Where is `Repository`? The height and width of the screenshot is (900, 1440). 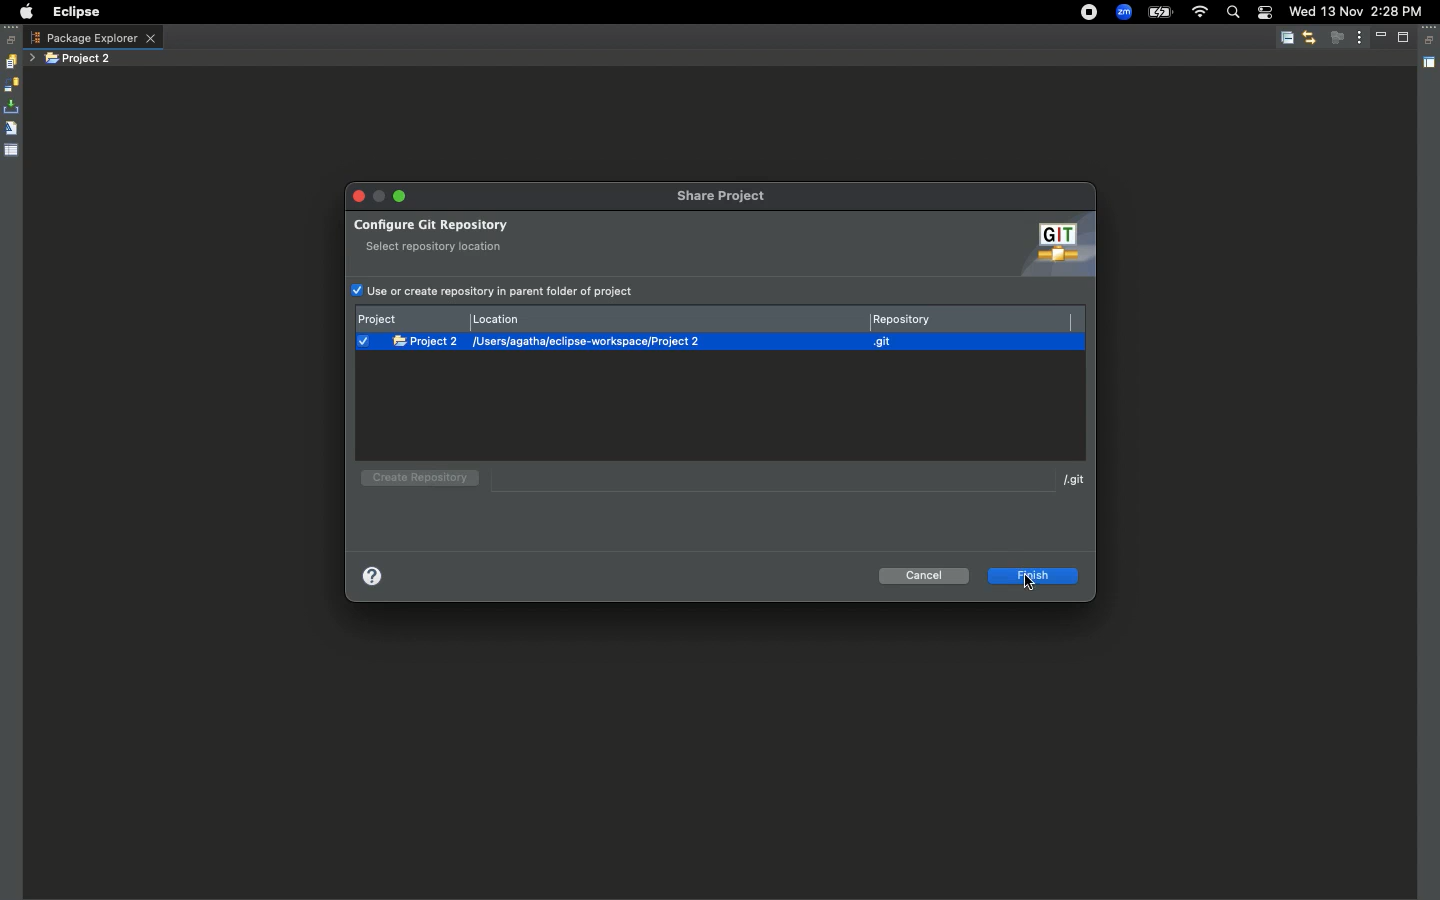 Repository is located at coordinates (968, 318).